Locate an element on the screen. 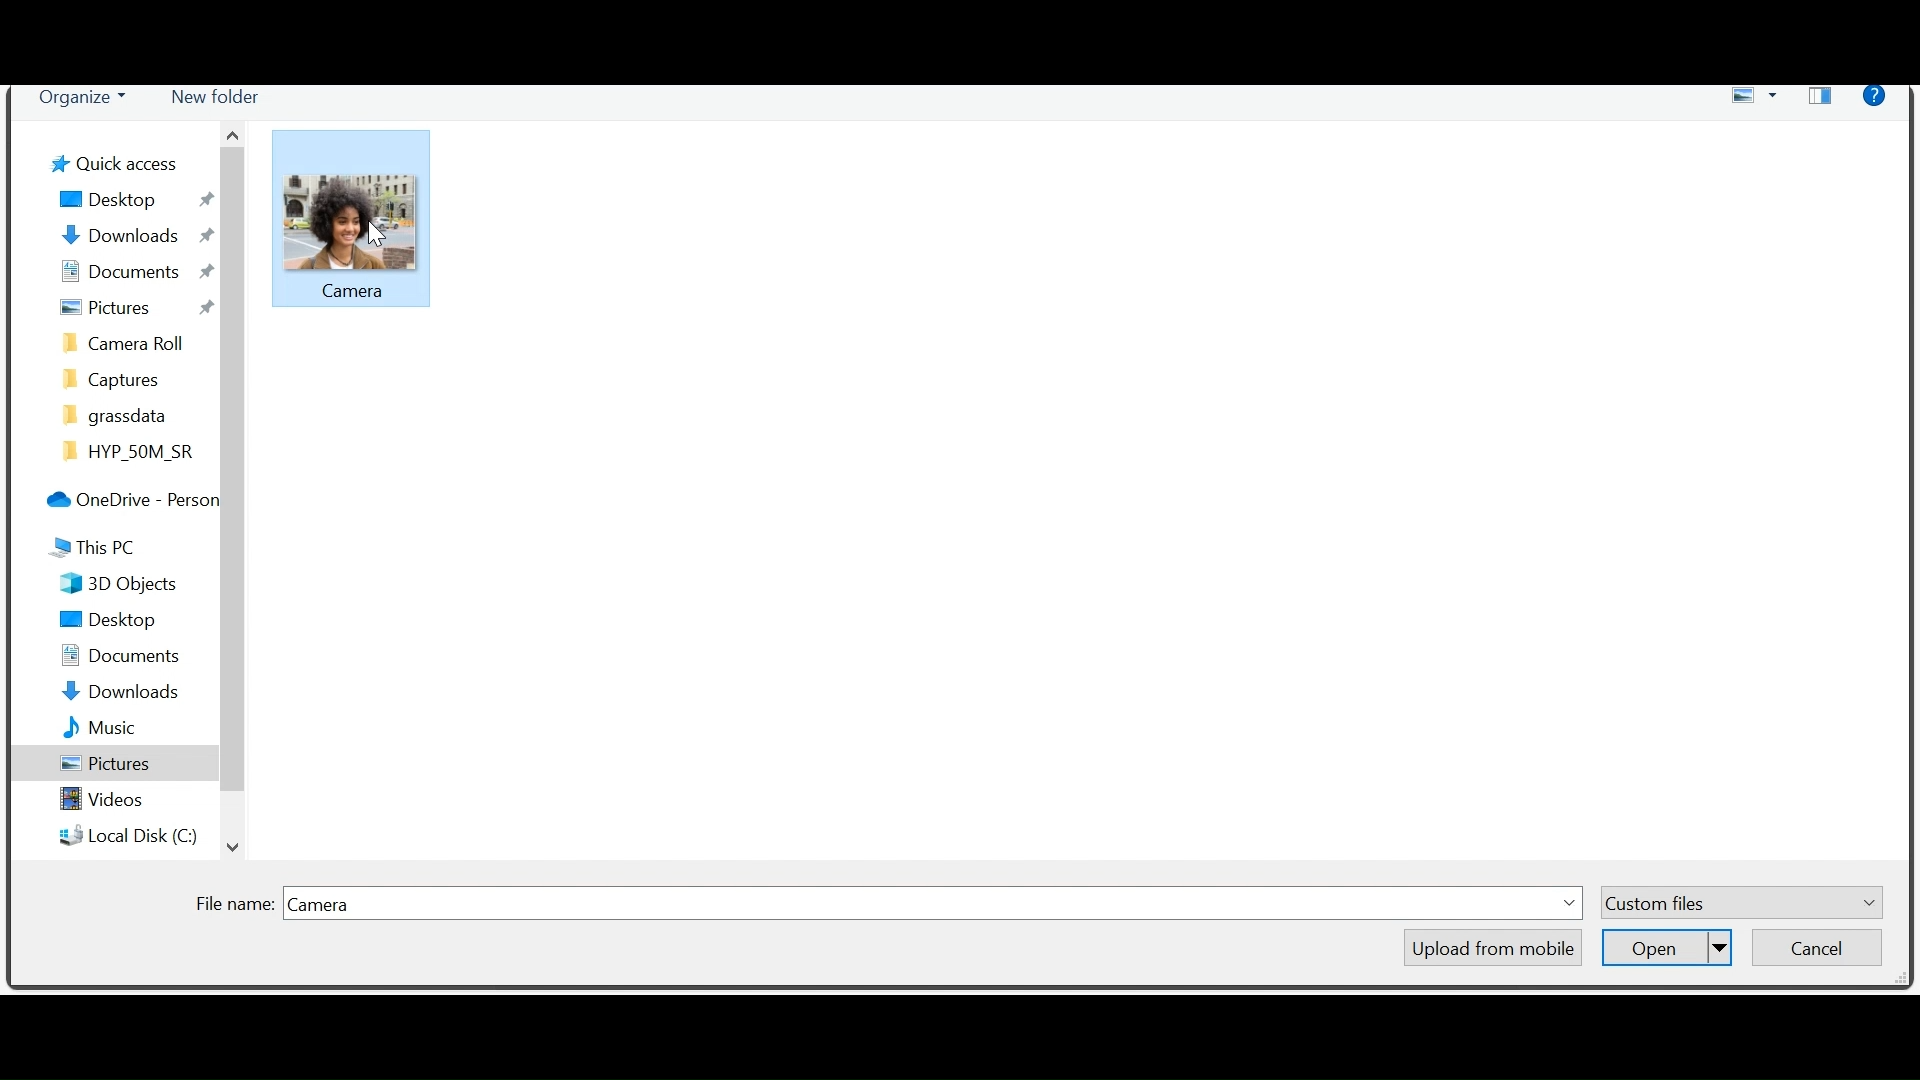  Desktop is located at coordinates (118, 620).